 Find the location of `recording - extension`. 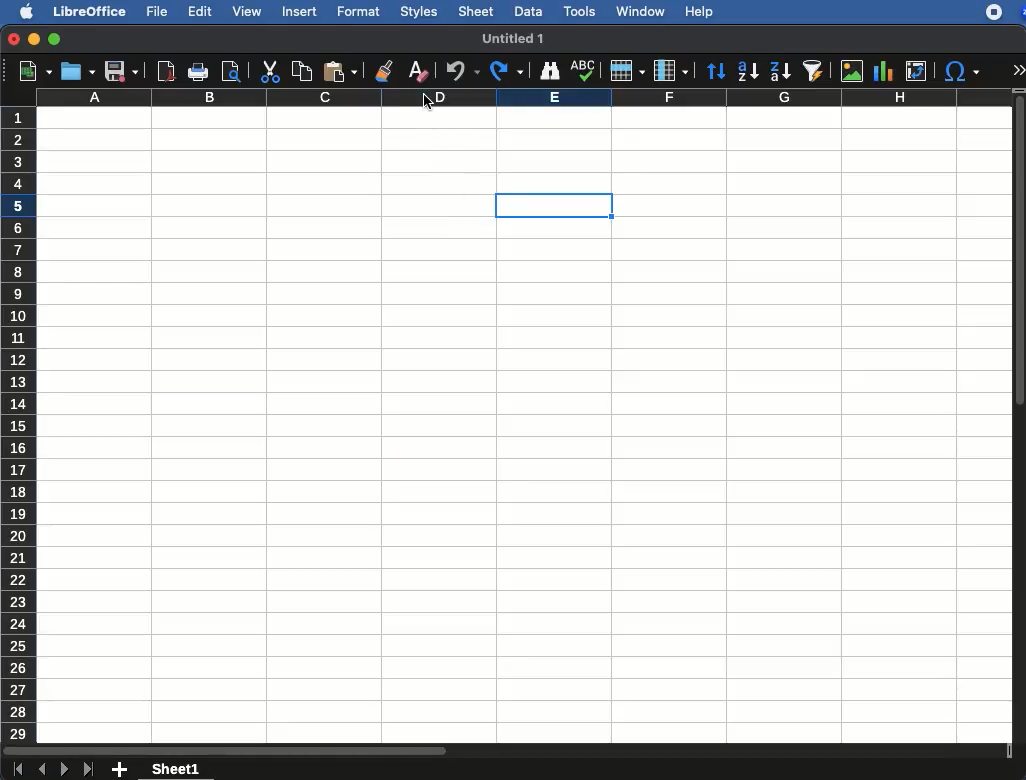

recording - extension is located at coordinates (994, 12).